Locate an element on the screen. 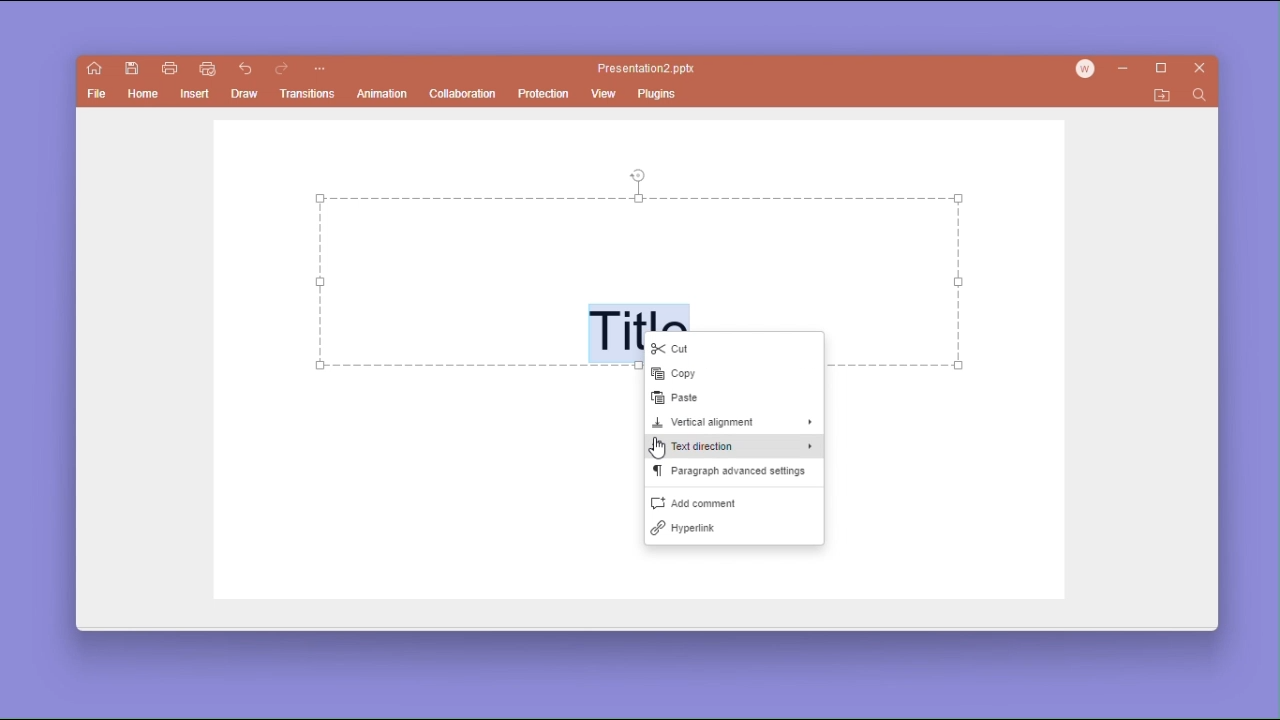 This screenshot has height=720, width=1280. transitions is located at coordinates (311, 94).